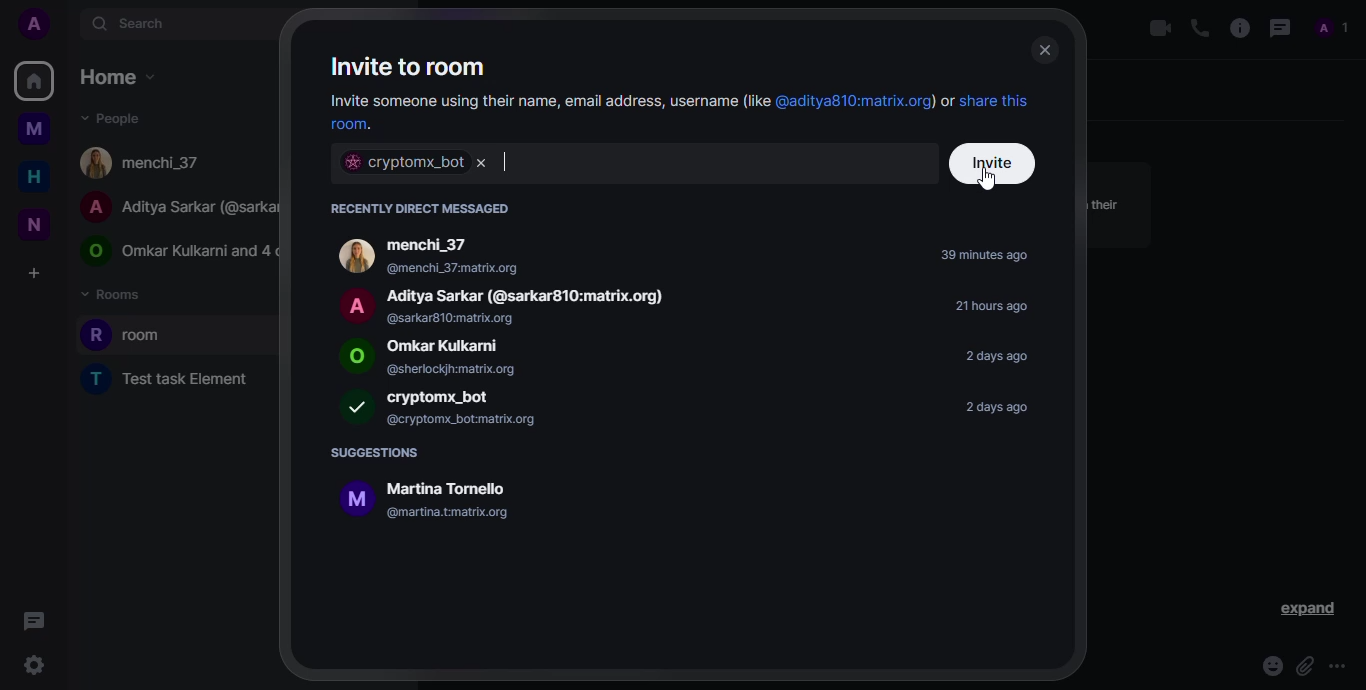 This screenshot has width=1366, height=690. I want to click on close, so click(1046, 51).